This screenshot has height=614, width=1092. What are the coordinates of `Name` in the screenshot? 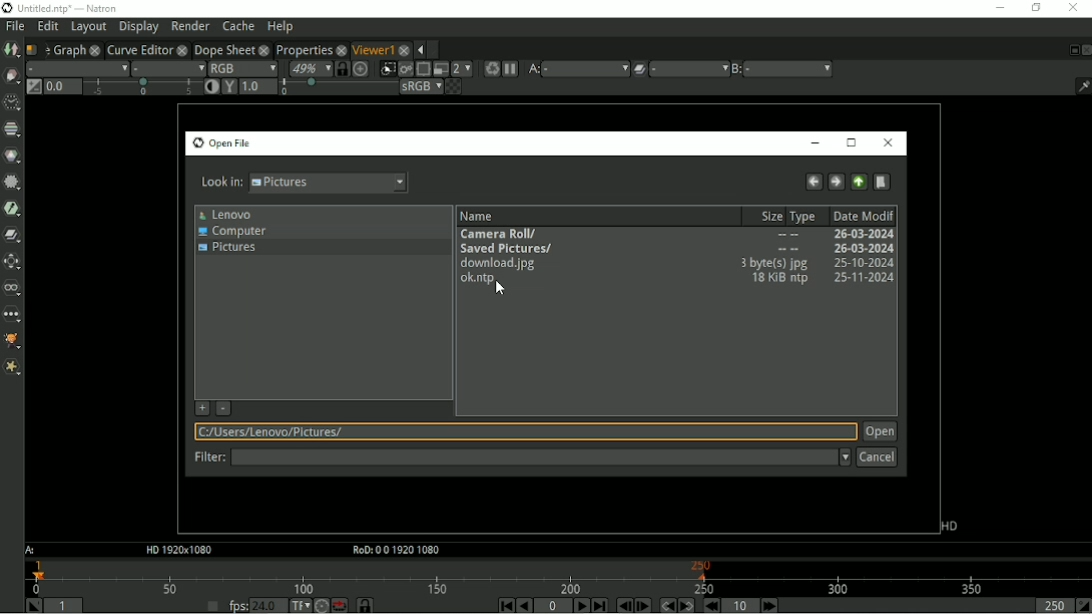 It's located at (480, 216).